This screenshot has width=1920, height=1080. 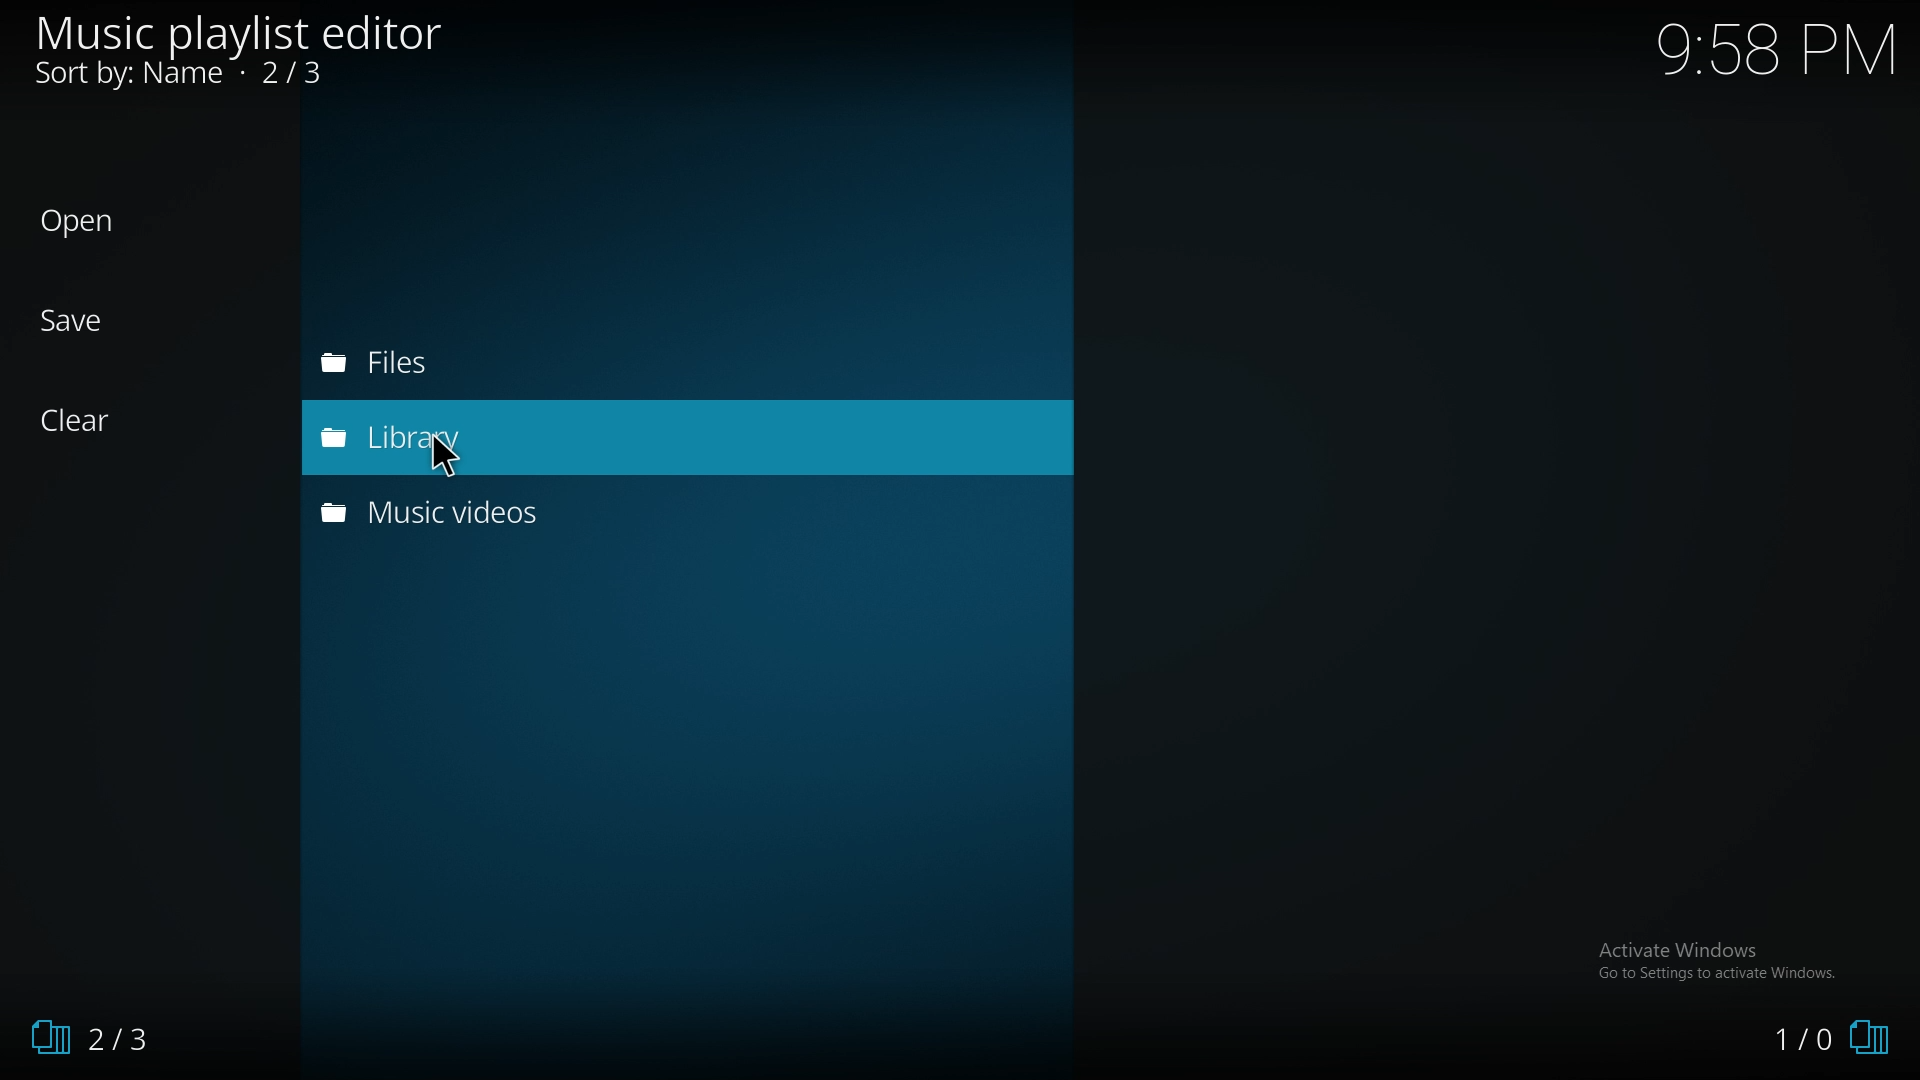 I want to click on music playlist editor, sort by: name 2/3, so click(x=253, y=51).